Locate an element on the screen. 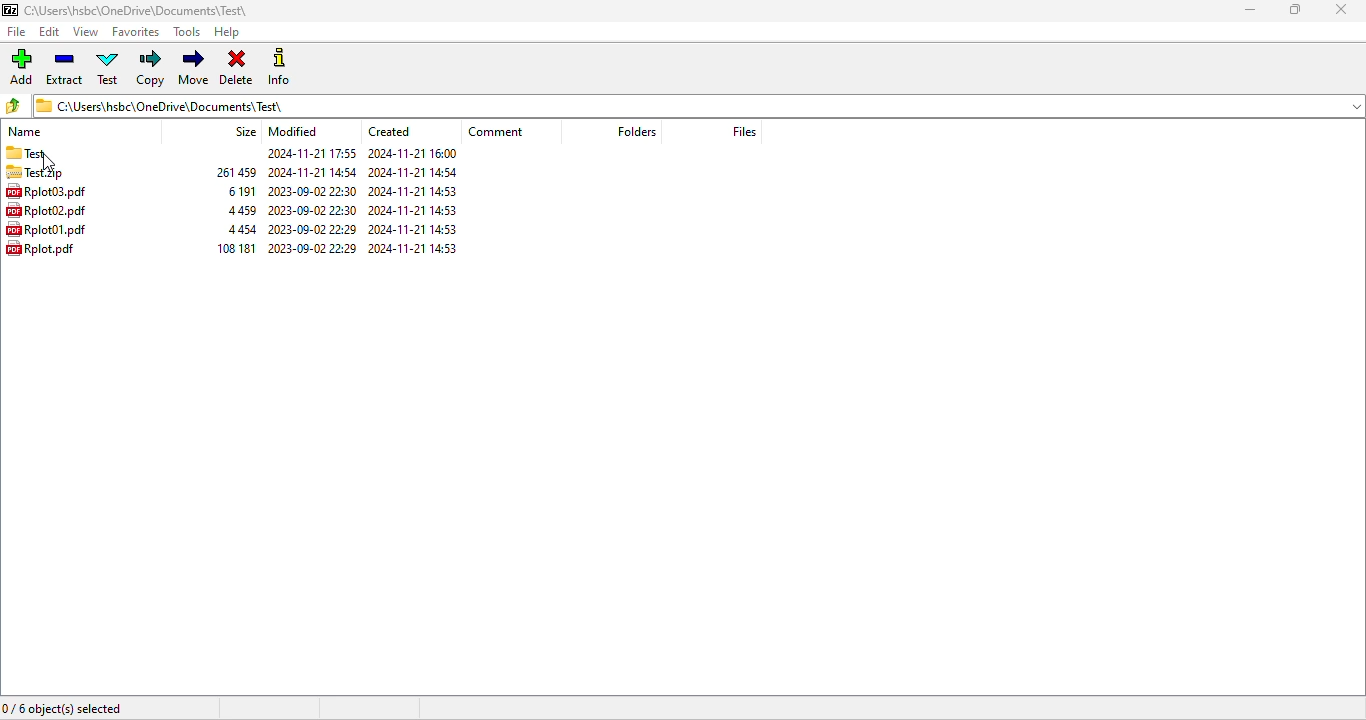  move is located at coordinates (195, 67).